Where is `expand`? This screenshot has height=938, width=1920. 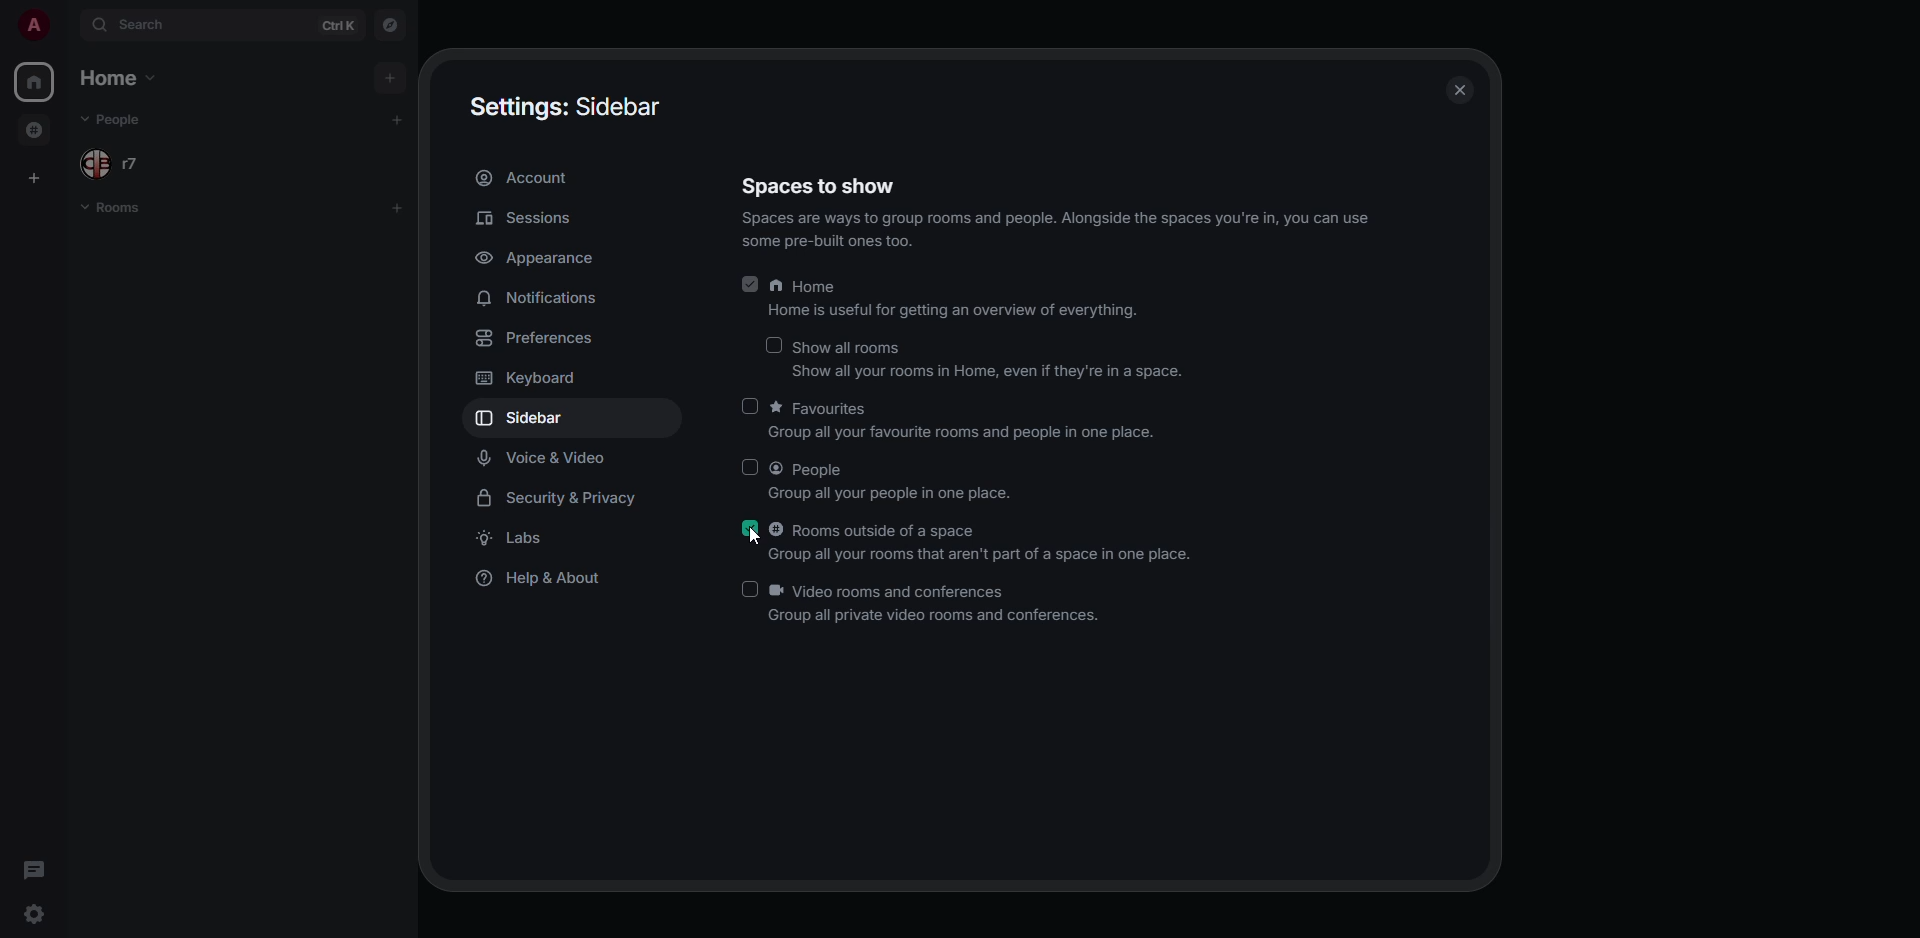
expand is located at coordinates (69, 23).